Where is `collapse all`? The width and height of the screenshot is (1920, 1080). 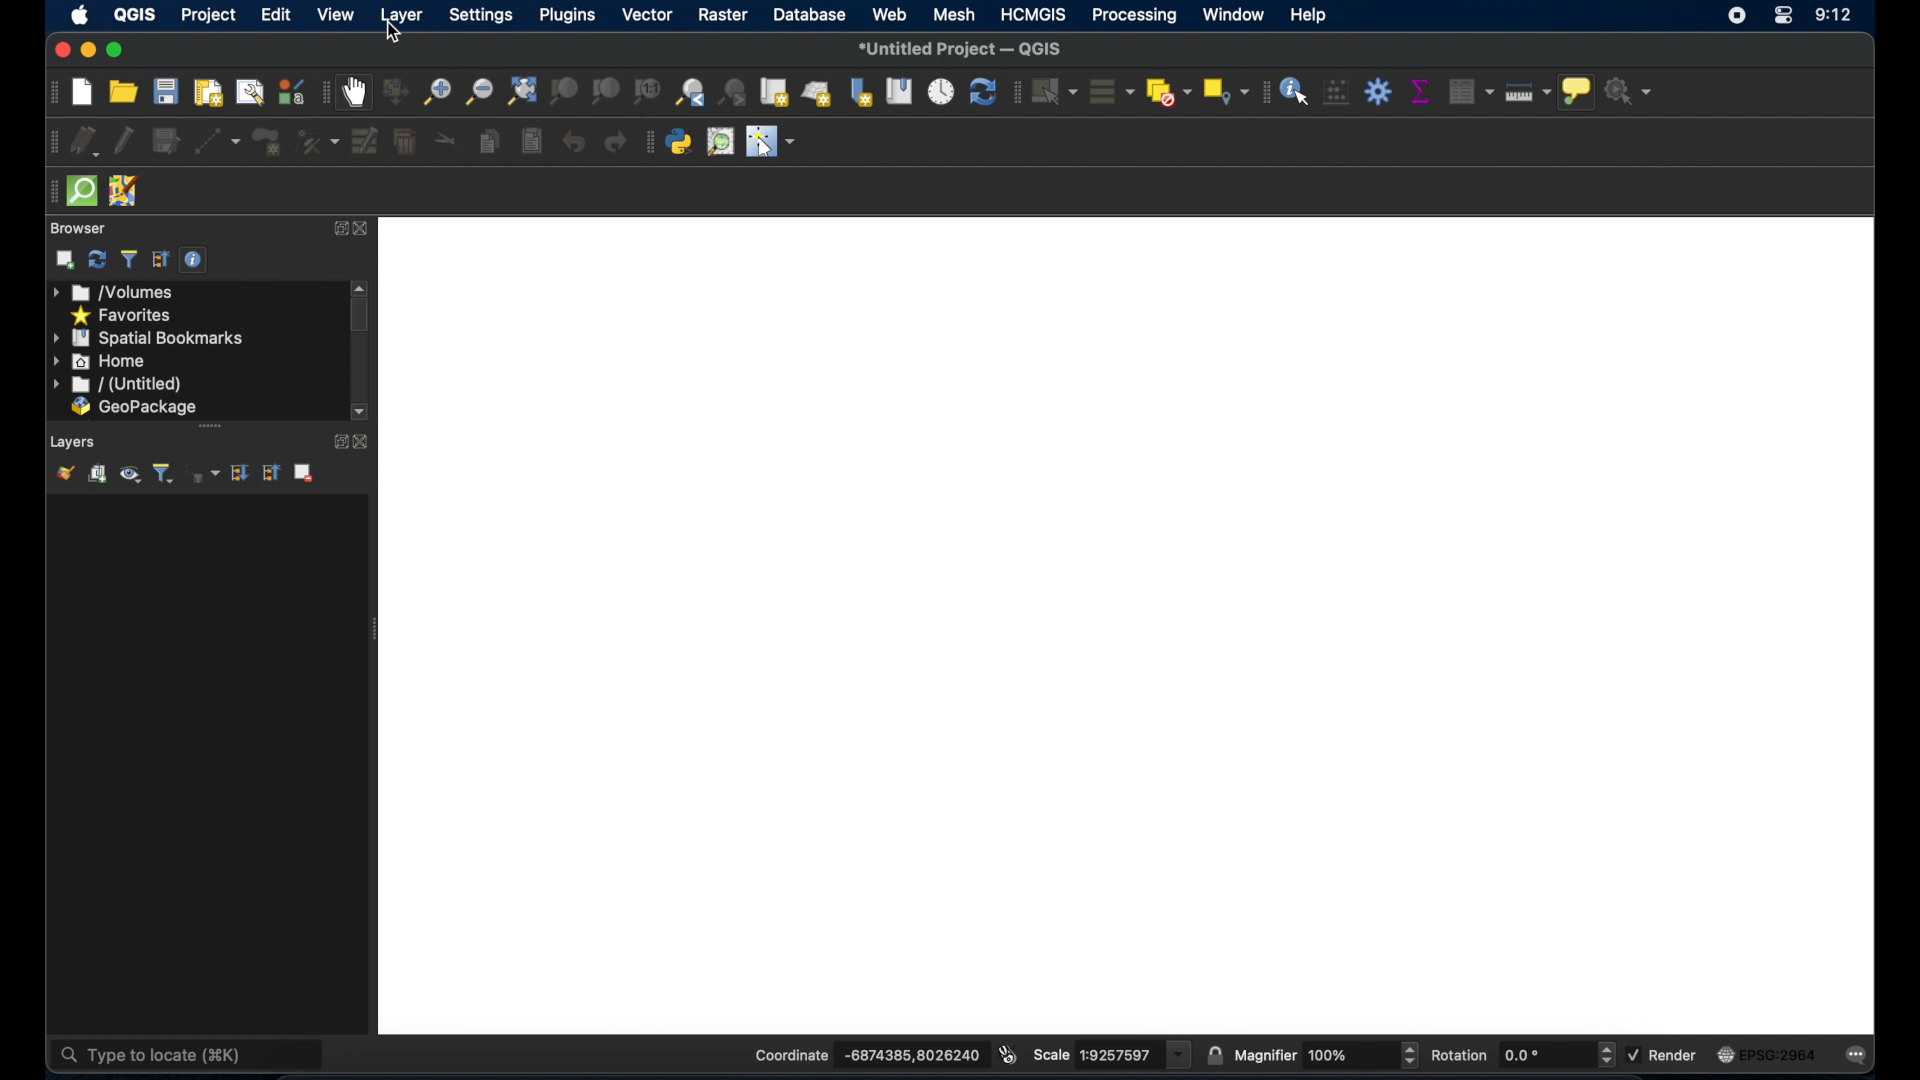
collapse all is located at coordinates (161, 260).